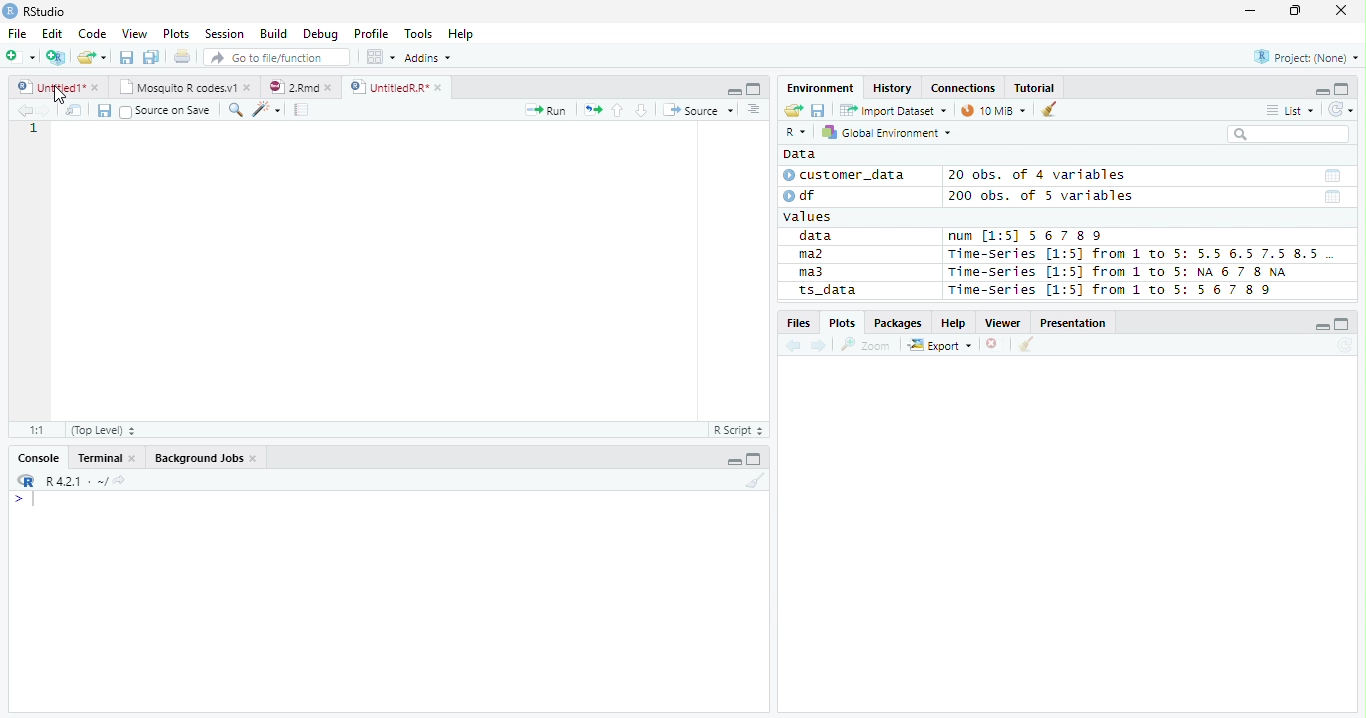 The height and width of the screenshot is (718, 1366). Describe the element at coordinates (963, 88) in the screenshot. I see `Connections` at that location.